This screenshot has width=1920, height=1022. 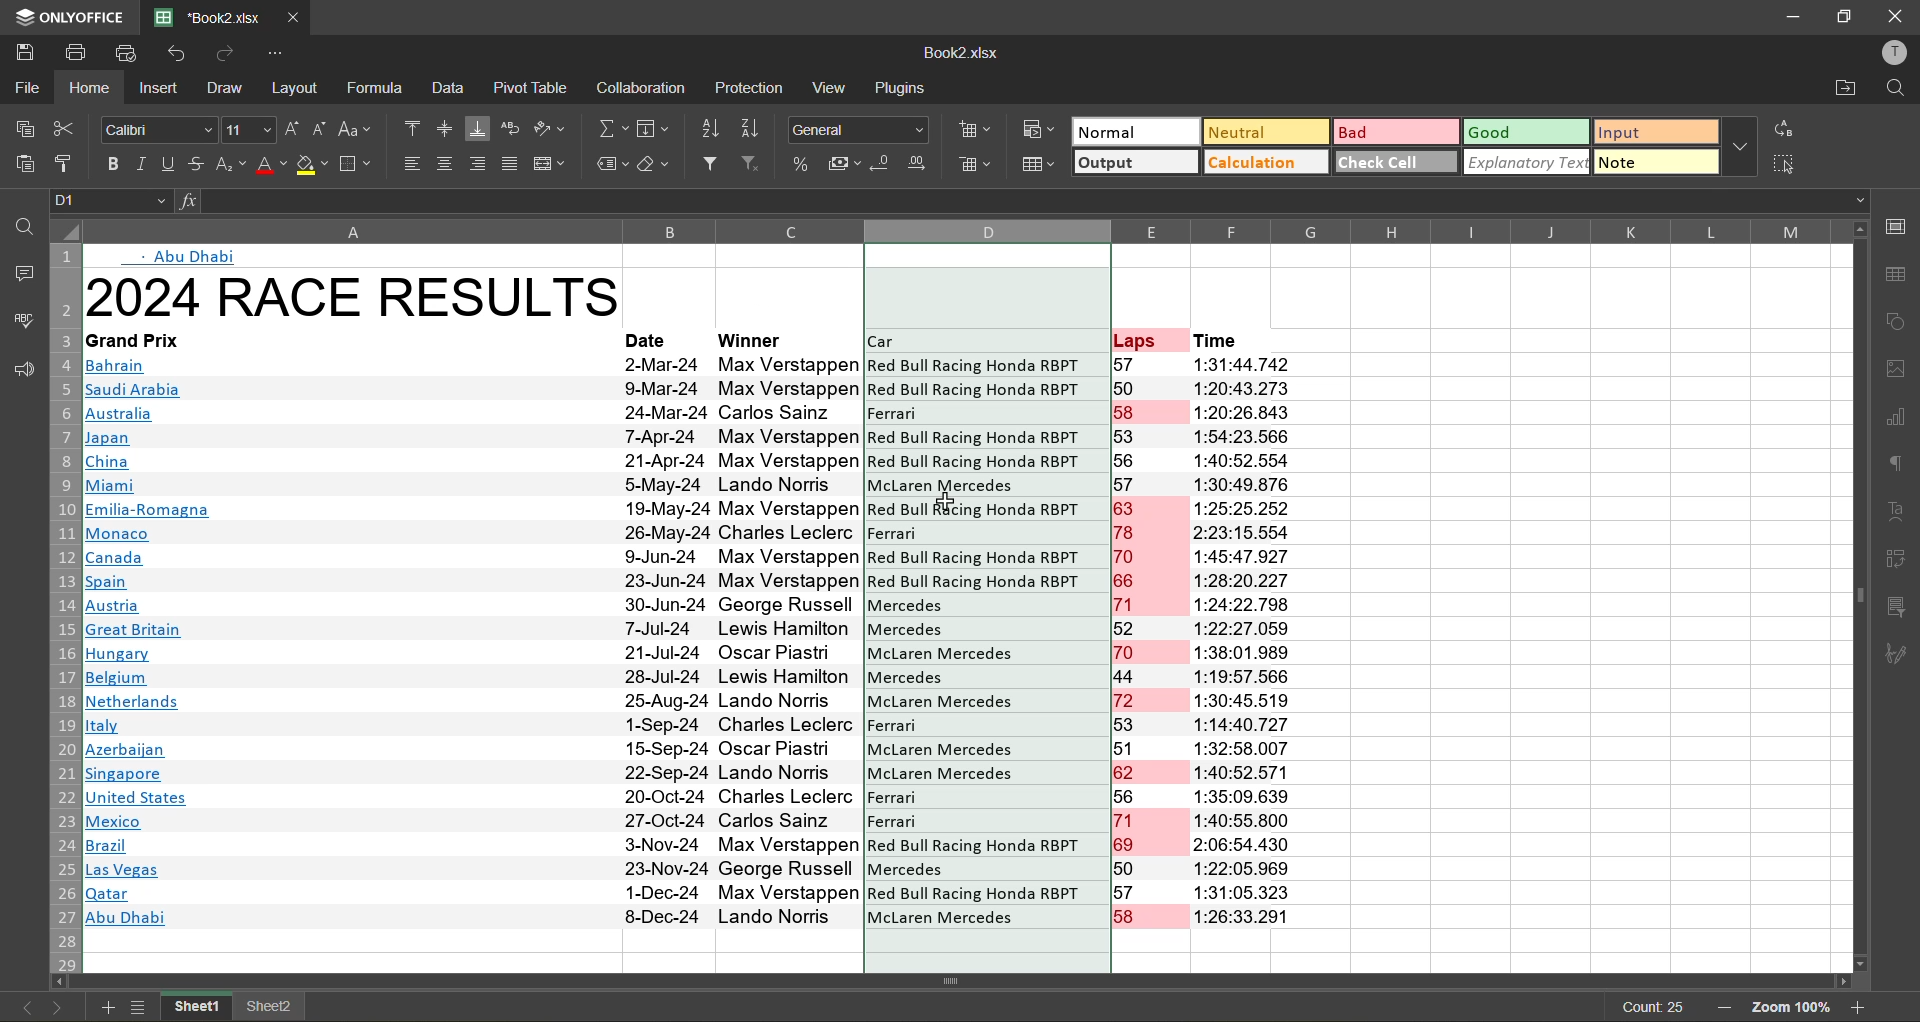 What do you see at coordinates (20, 129) in the screenshot?
I see `copy` at bounding box center [20, 129].